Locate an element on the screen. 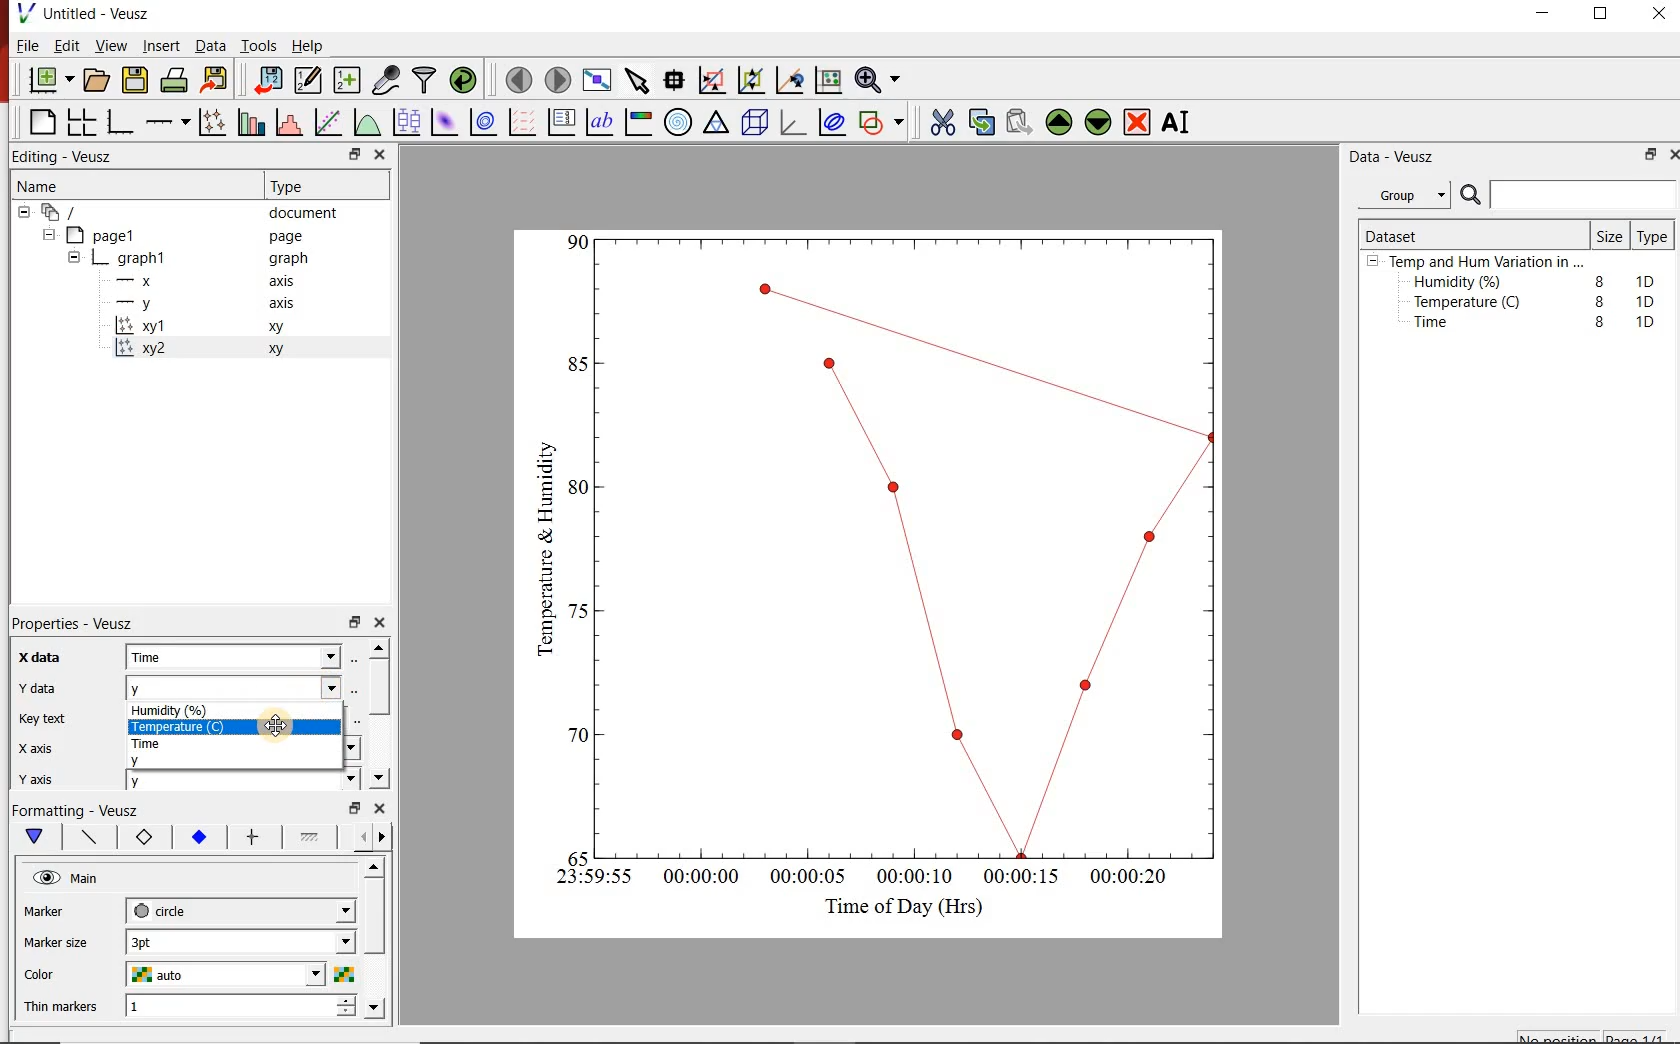 This screenshot has width=1680, height=1044. restore down is located at coordinates (351, 808).